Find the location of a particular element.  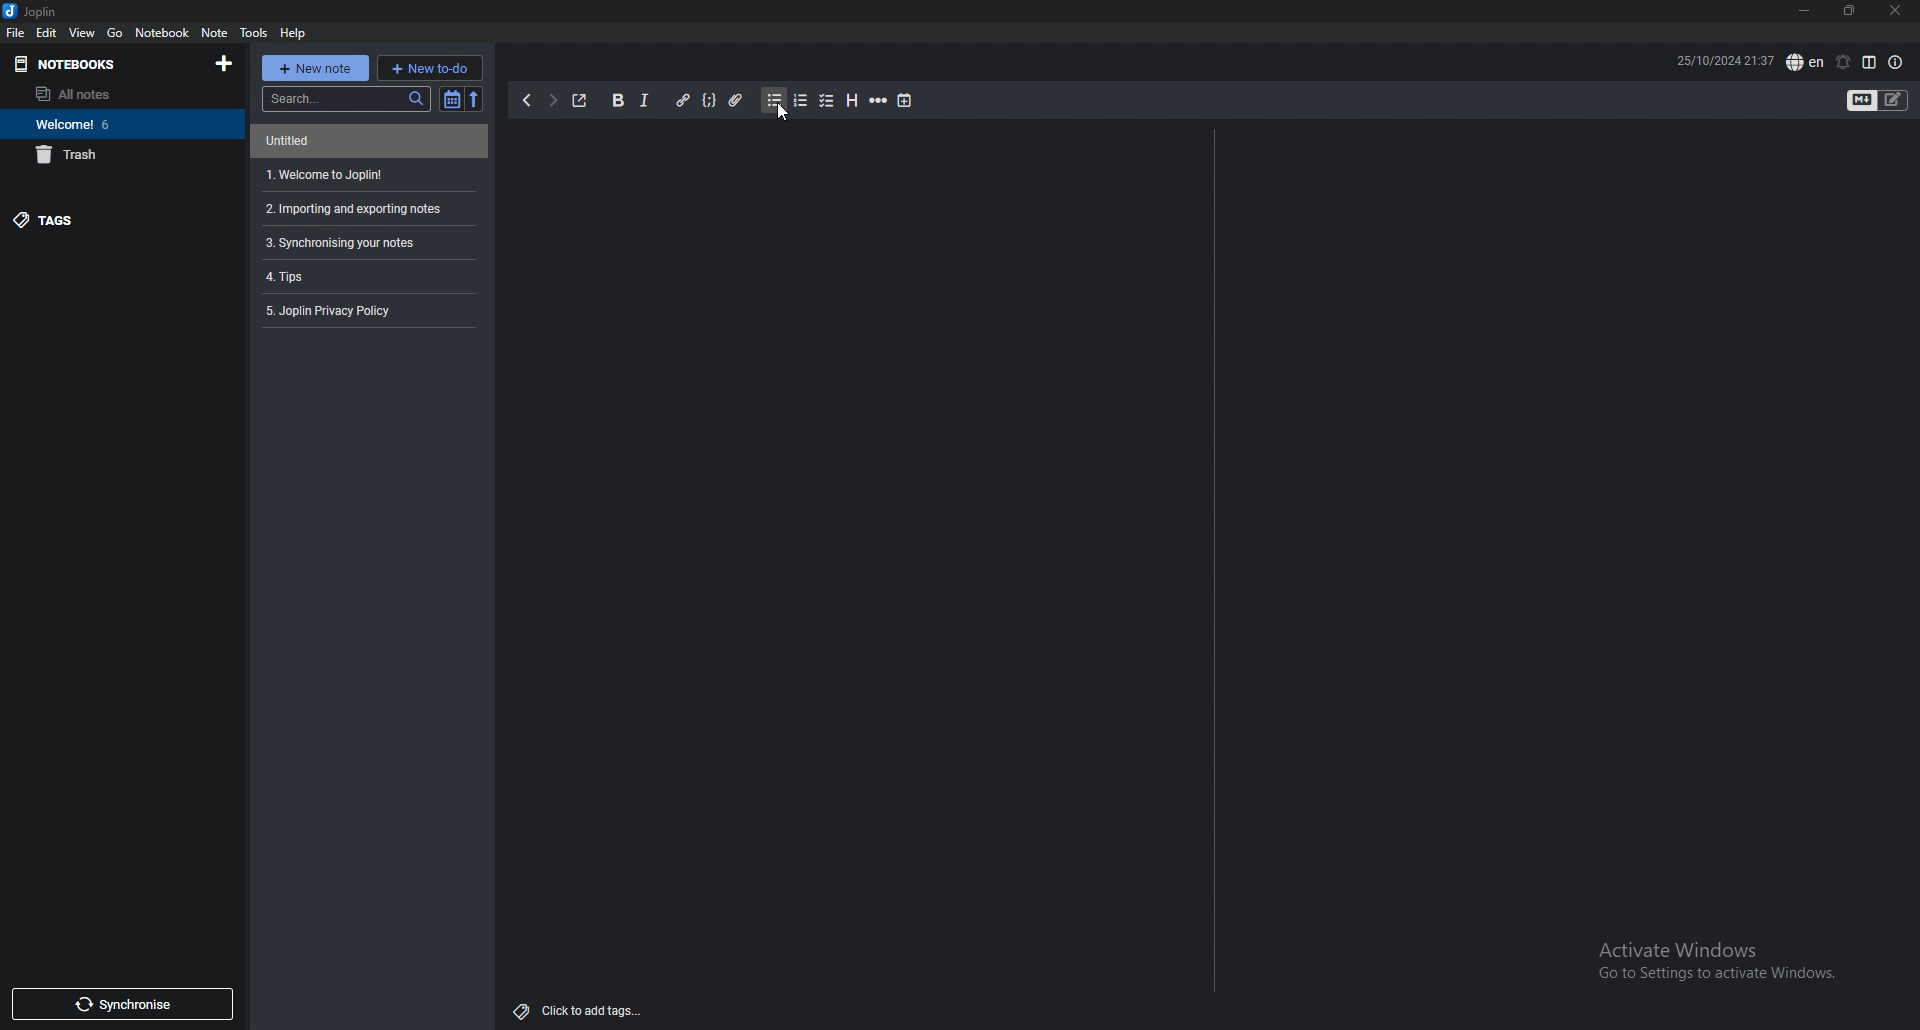

Note is located at coordinates (211, 31).